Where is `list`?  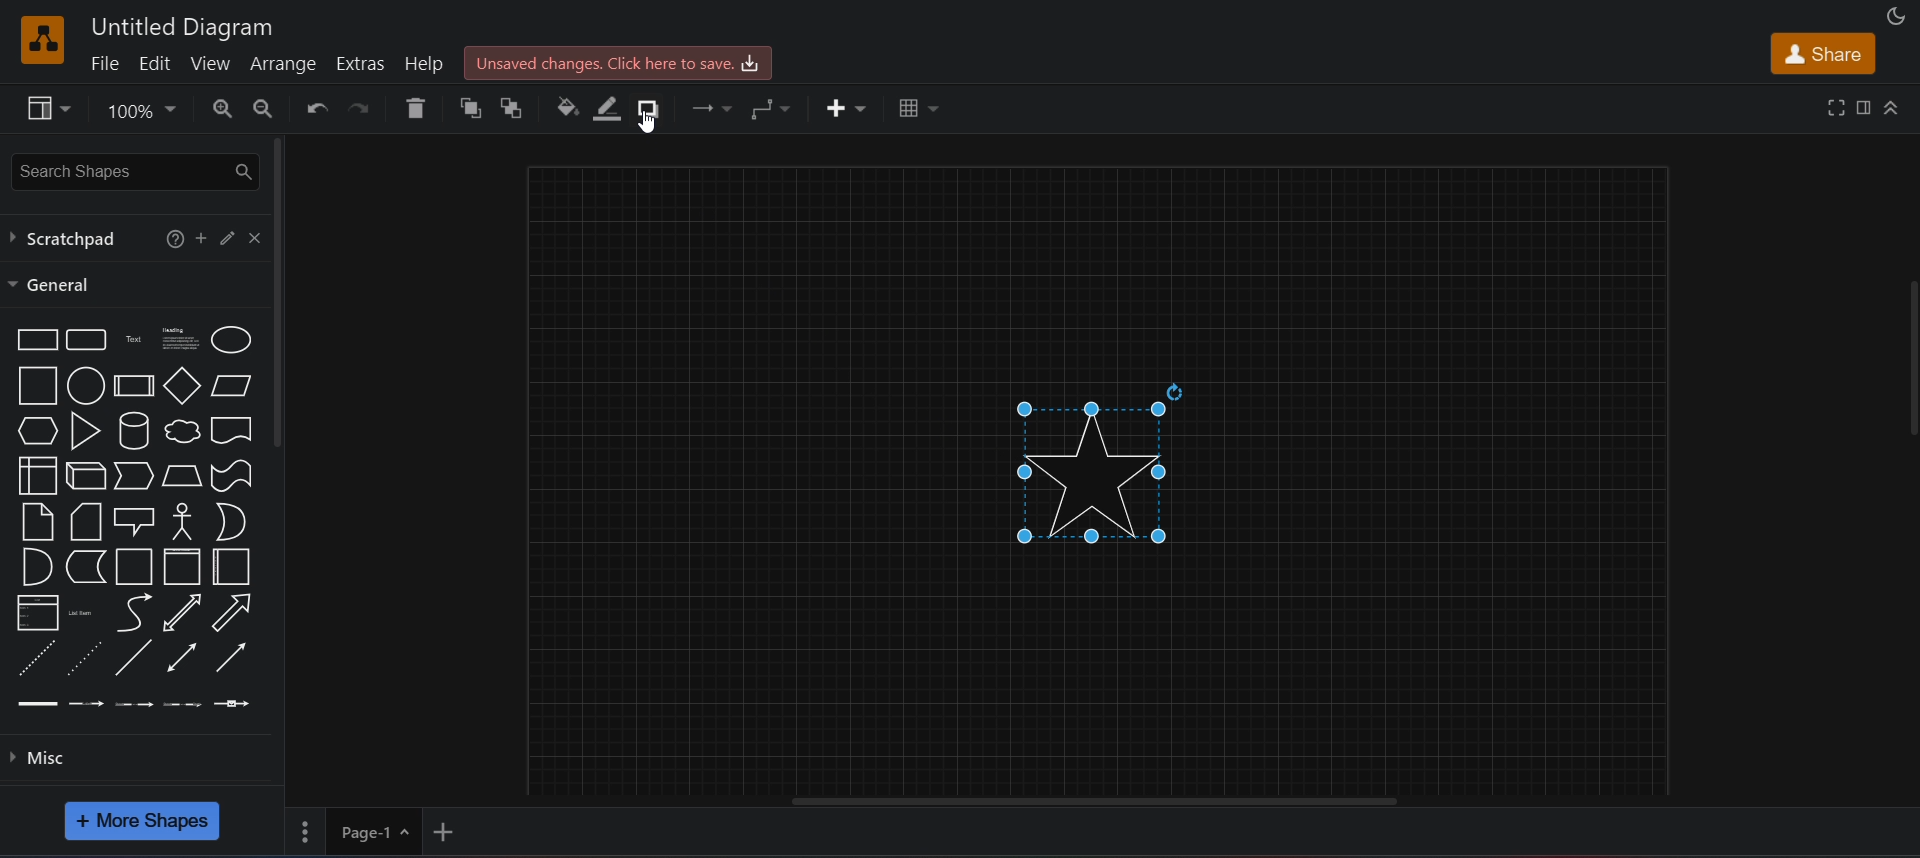 list is located at coordinates (35, 611).